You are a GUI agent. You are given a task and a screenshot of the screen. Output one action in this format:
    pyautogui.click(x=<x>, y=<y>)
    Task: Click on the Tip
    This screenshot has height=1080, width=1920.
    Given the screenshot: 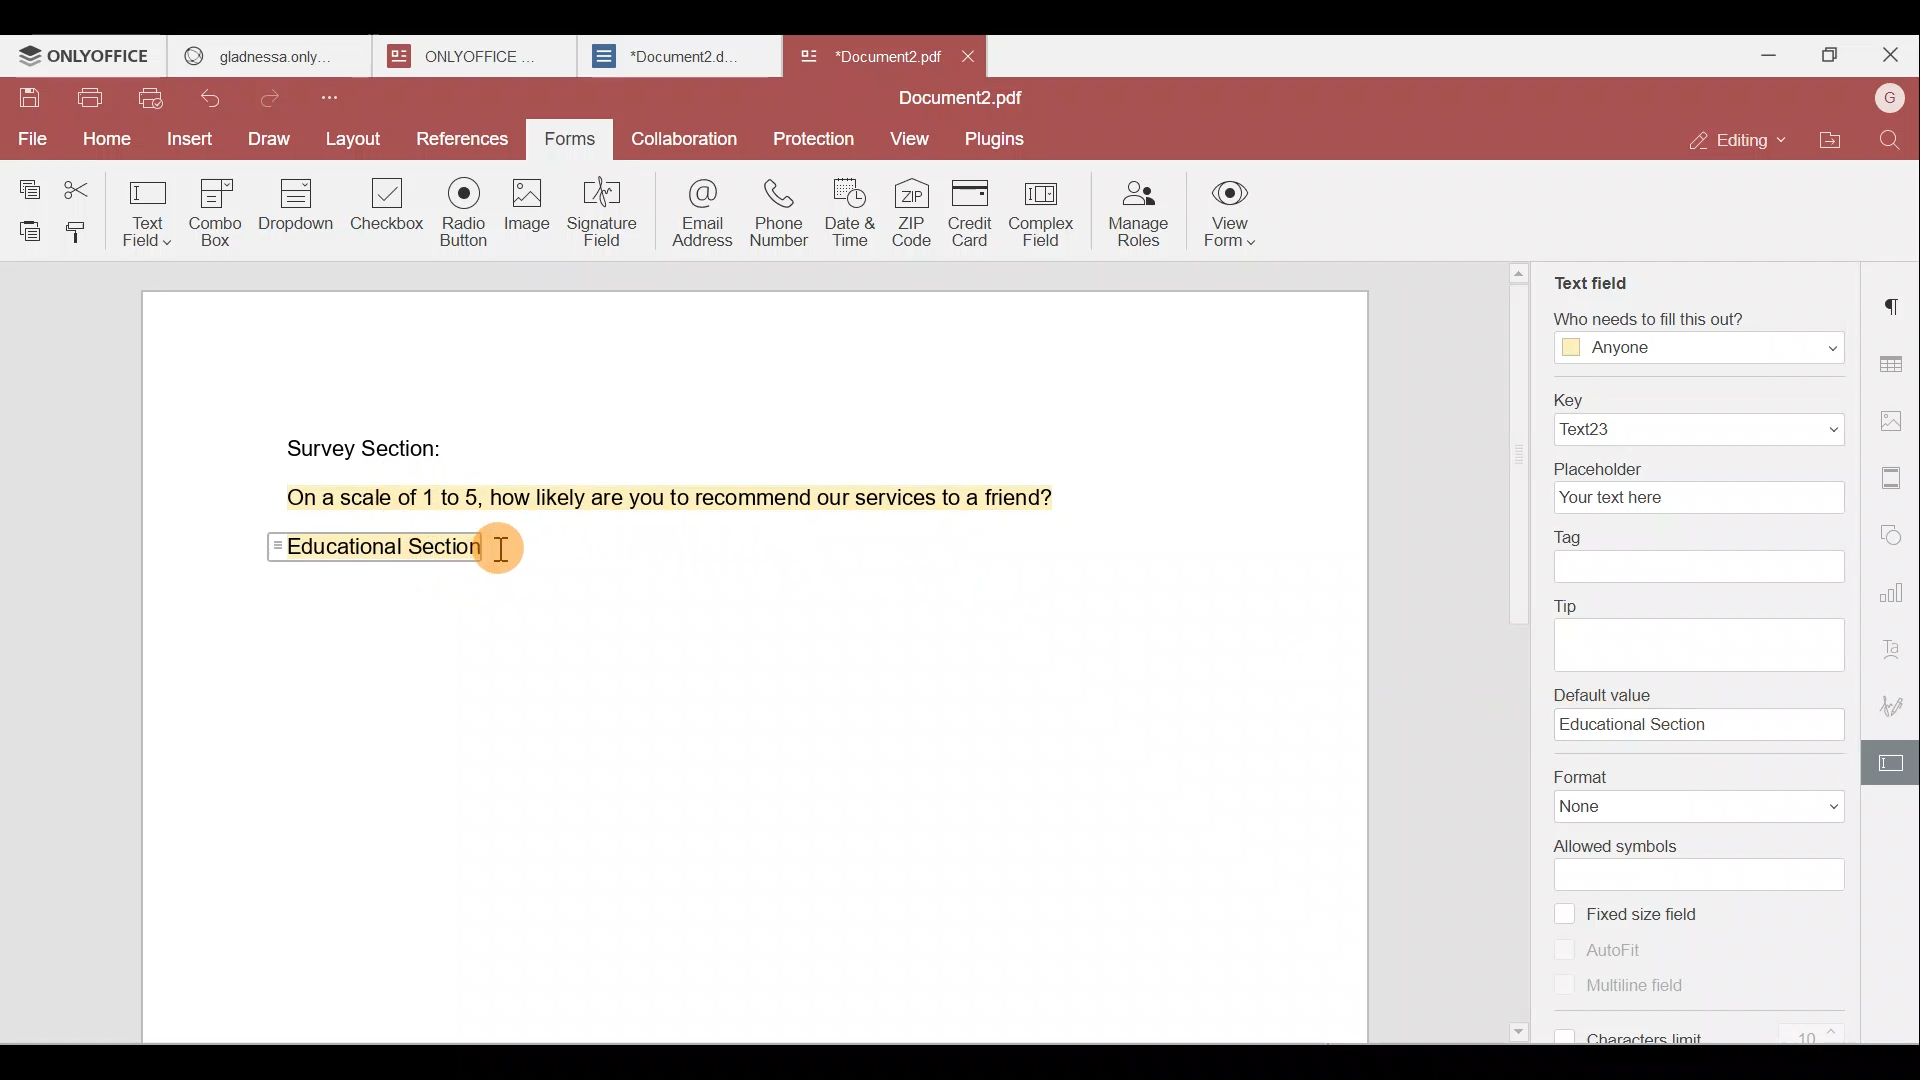 What is the action you would take?
    pyautogui.click(x=1705, y=629)
    